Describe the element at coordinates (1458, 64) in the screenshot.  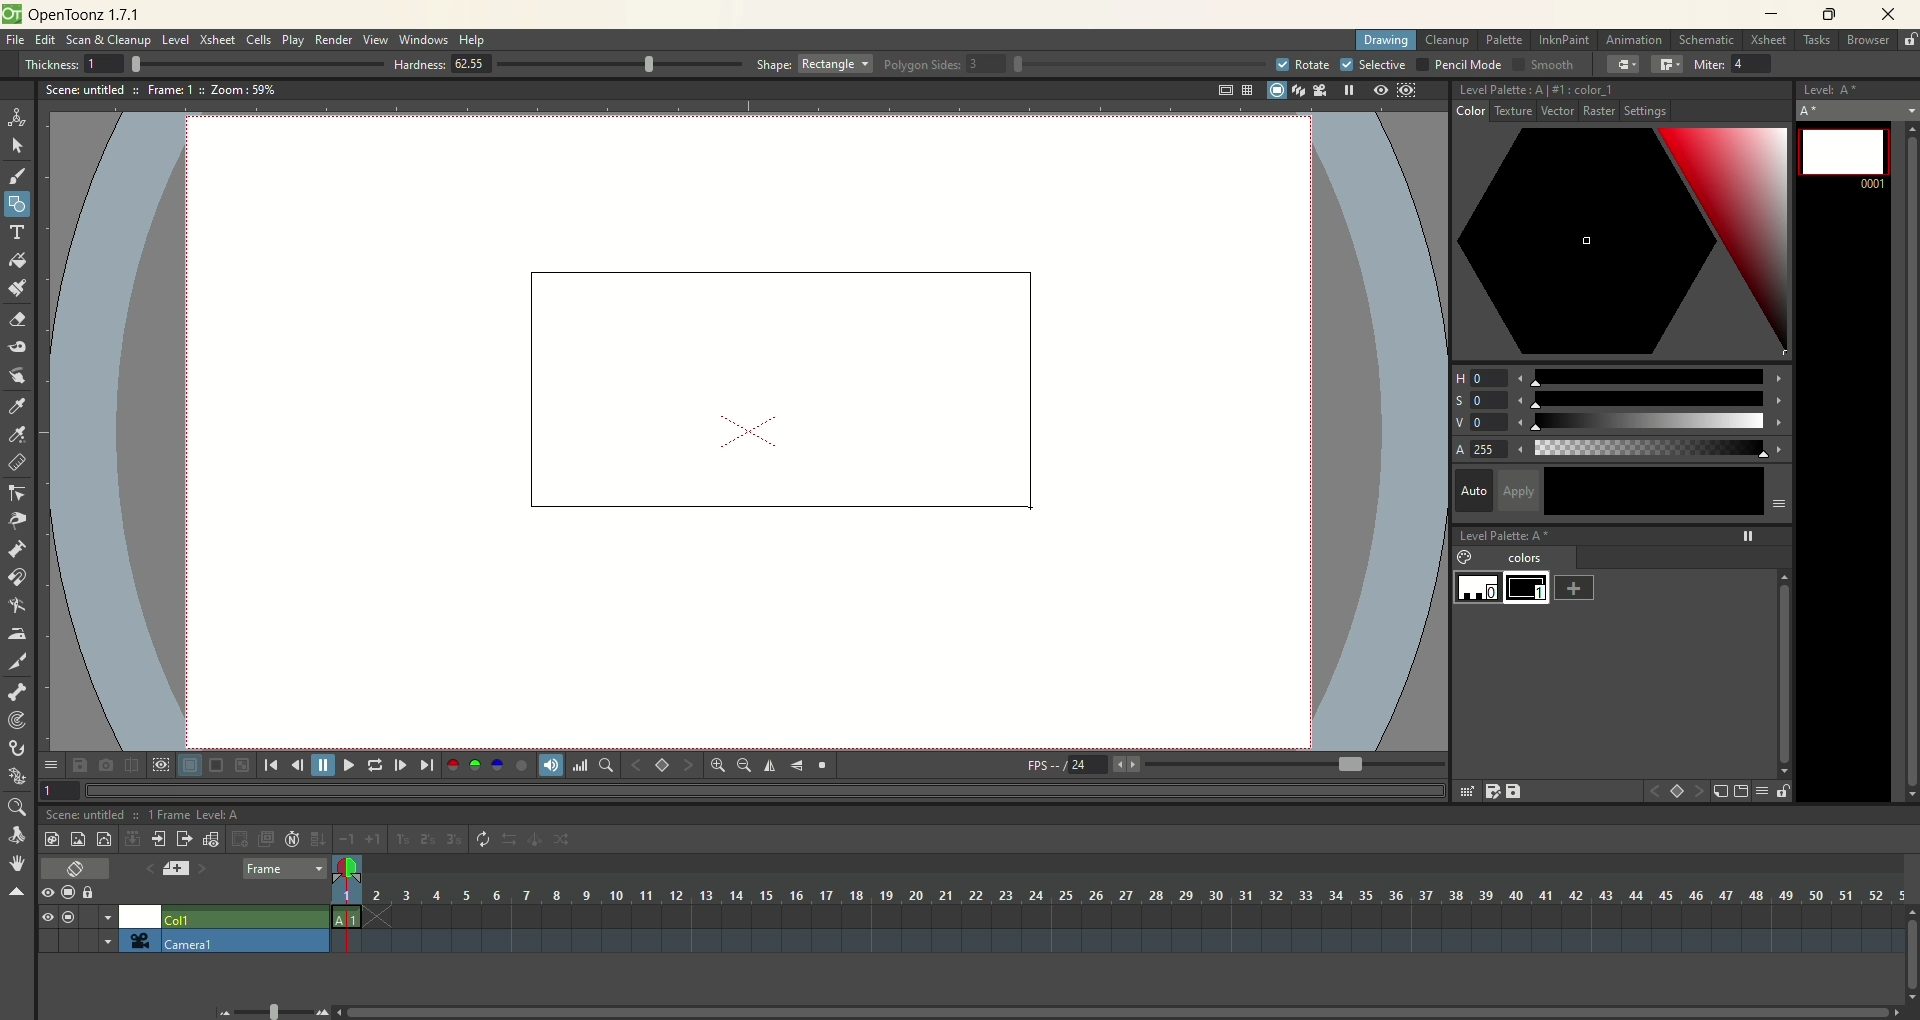
I see `pencil mode` at that location.